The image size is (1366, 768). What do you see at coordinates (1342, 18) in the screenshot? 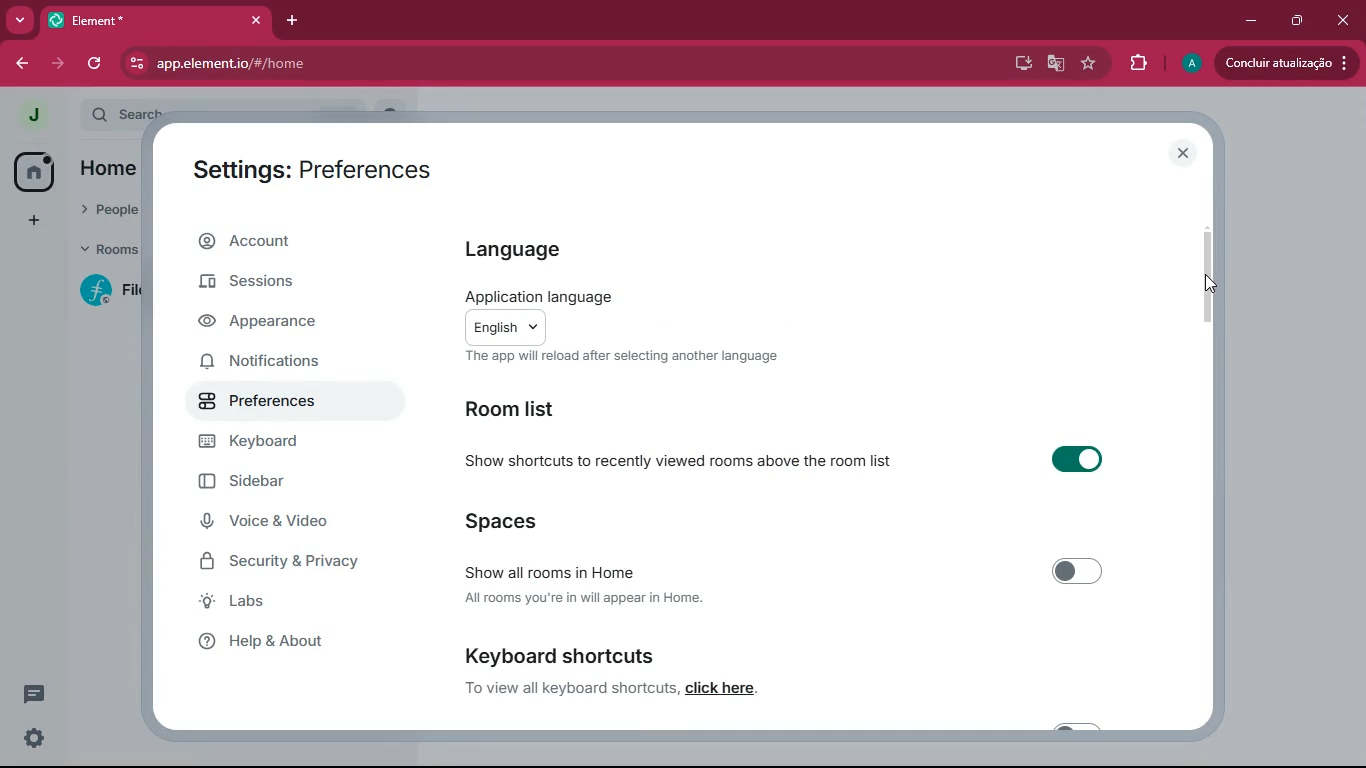
I see `Close` at bounding box center [1342, 18].